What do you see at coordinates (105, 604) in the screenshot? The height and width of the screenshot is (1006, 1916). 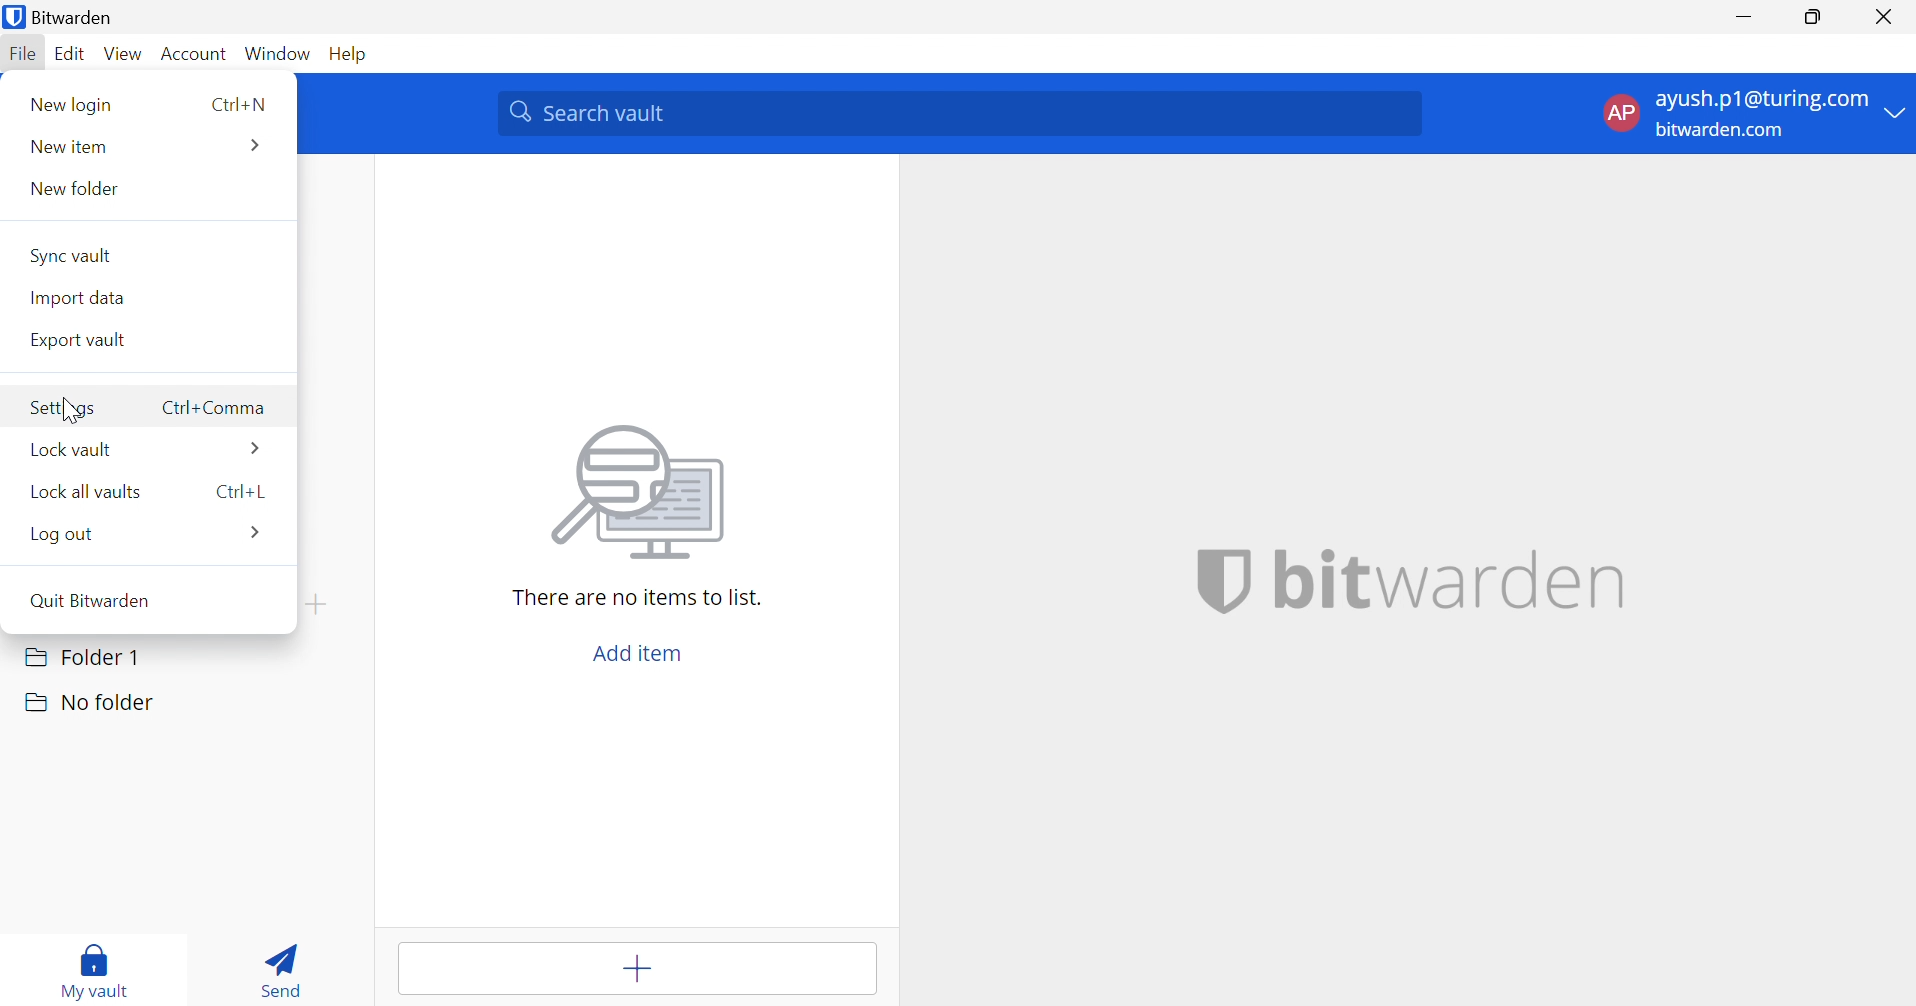 I see `Quit Bitwarden` at bounding box center [105, 604].